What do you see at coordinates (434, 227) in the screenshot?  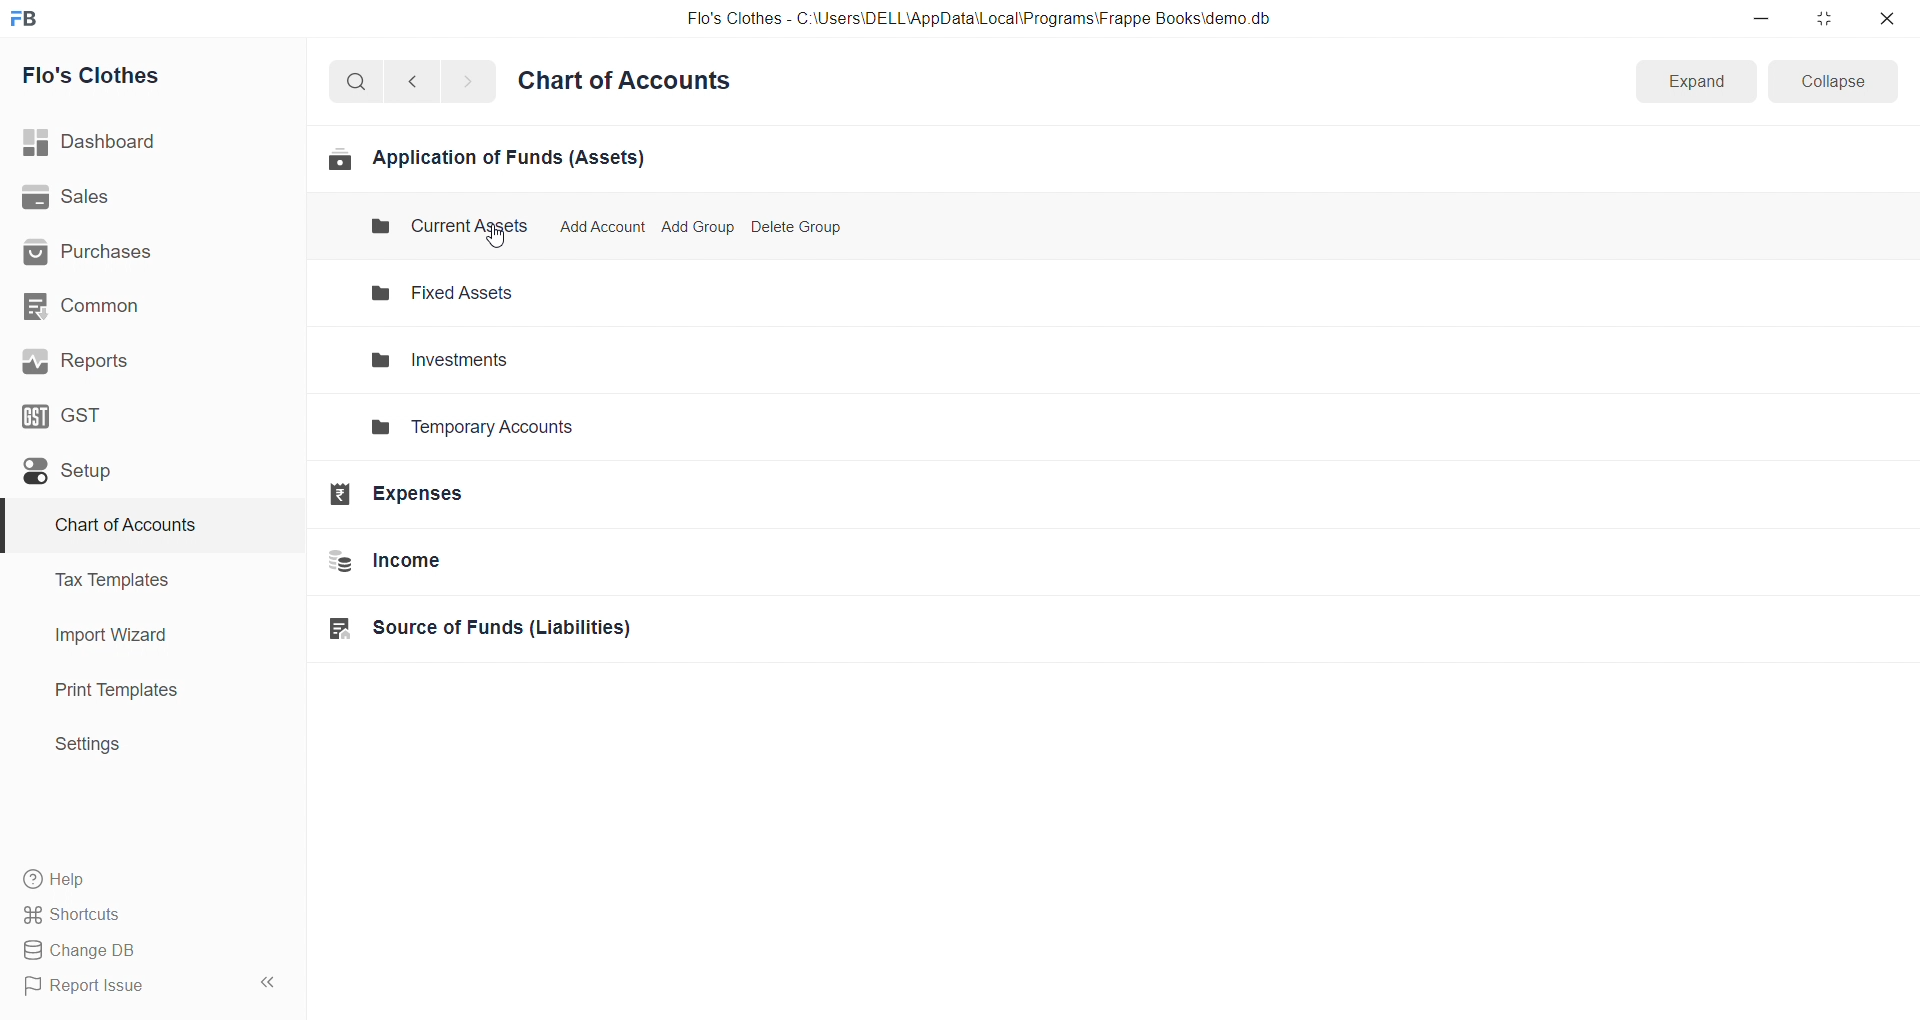 I see `Current Assets` at bounding box center [434, 227].